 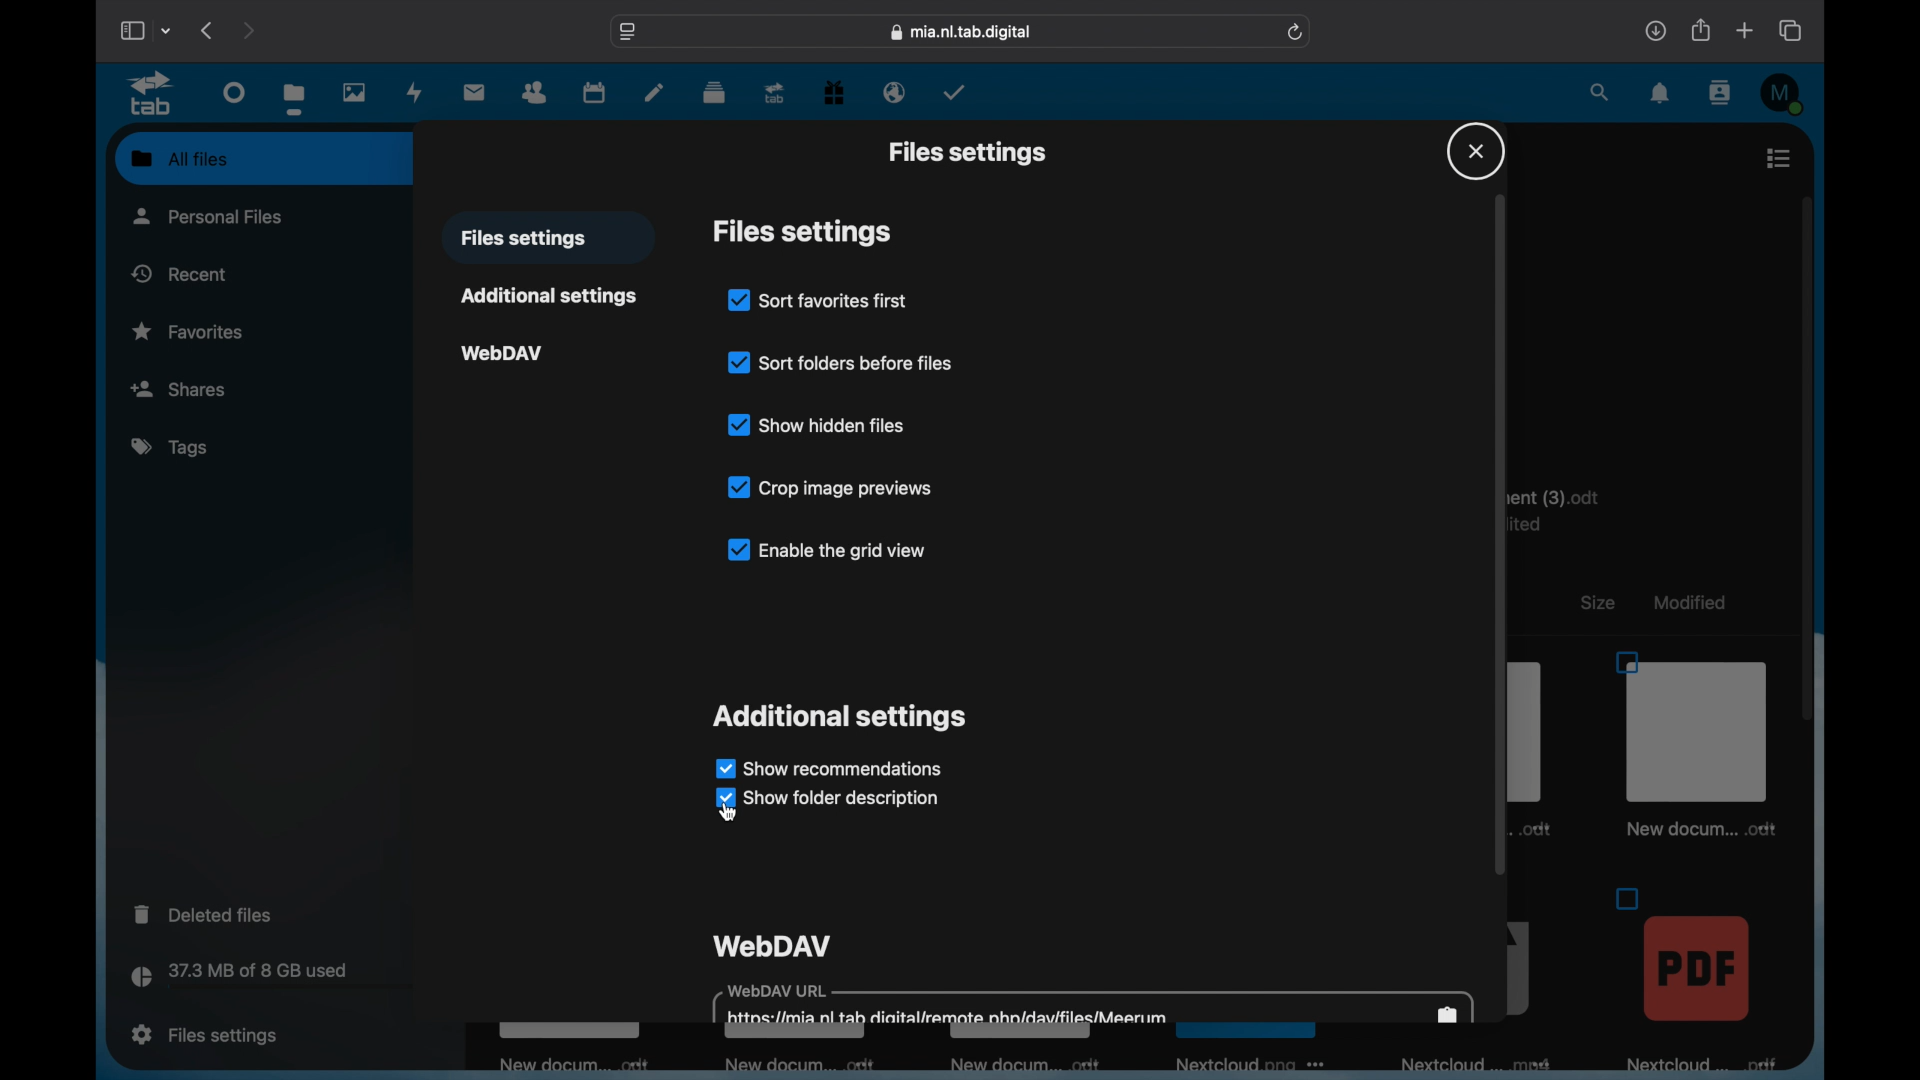 I want to click on nextcloud, so click(x=1482, y=1065).